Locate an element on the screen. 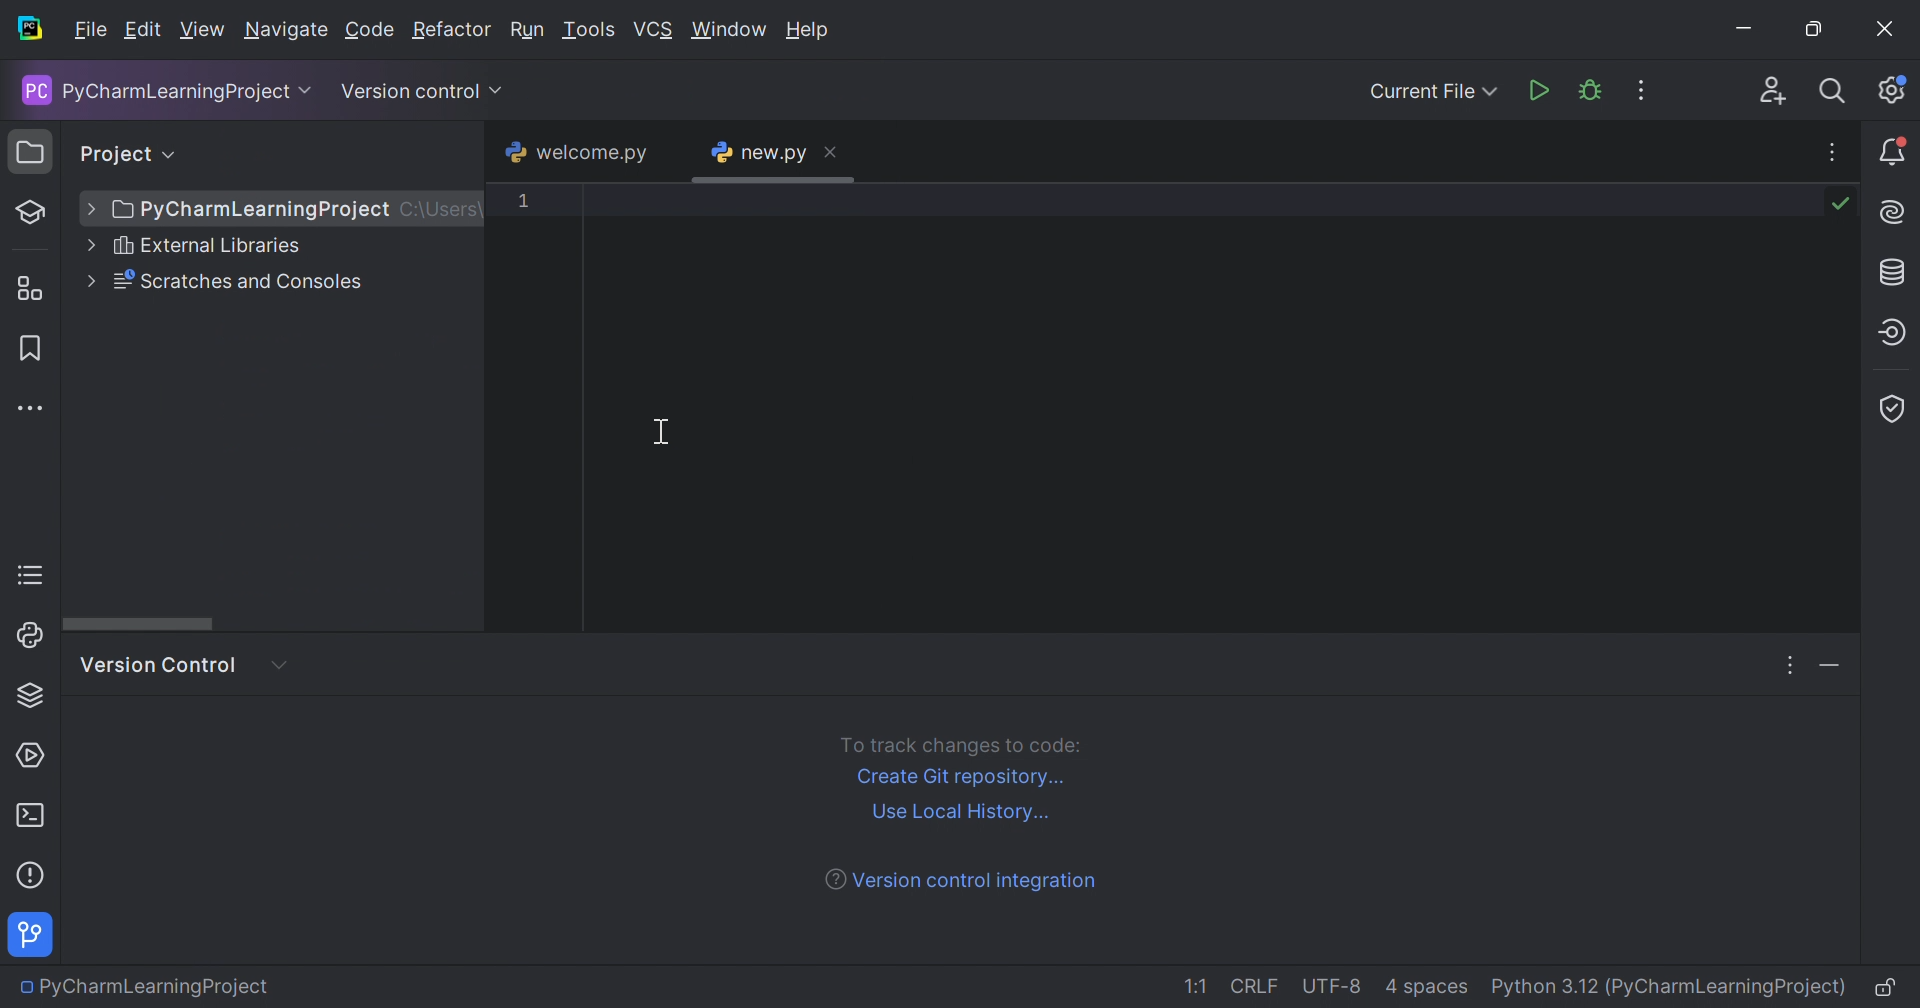  Updates available. IDE and project settings is located at coordinates (1894, 89).